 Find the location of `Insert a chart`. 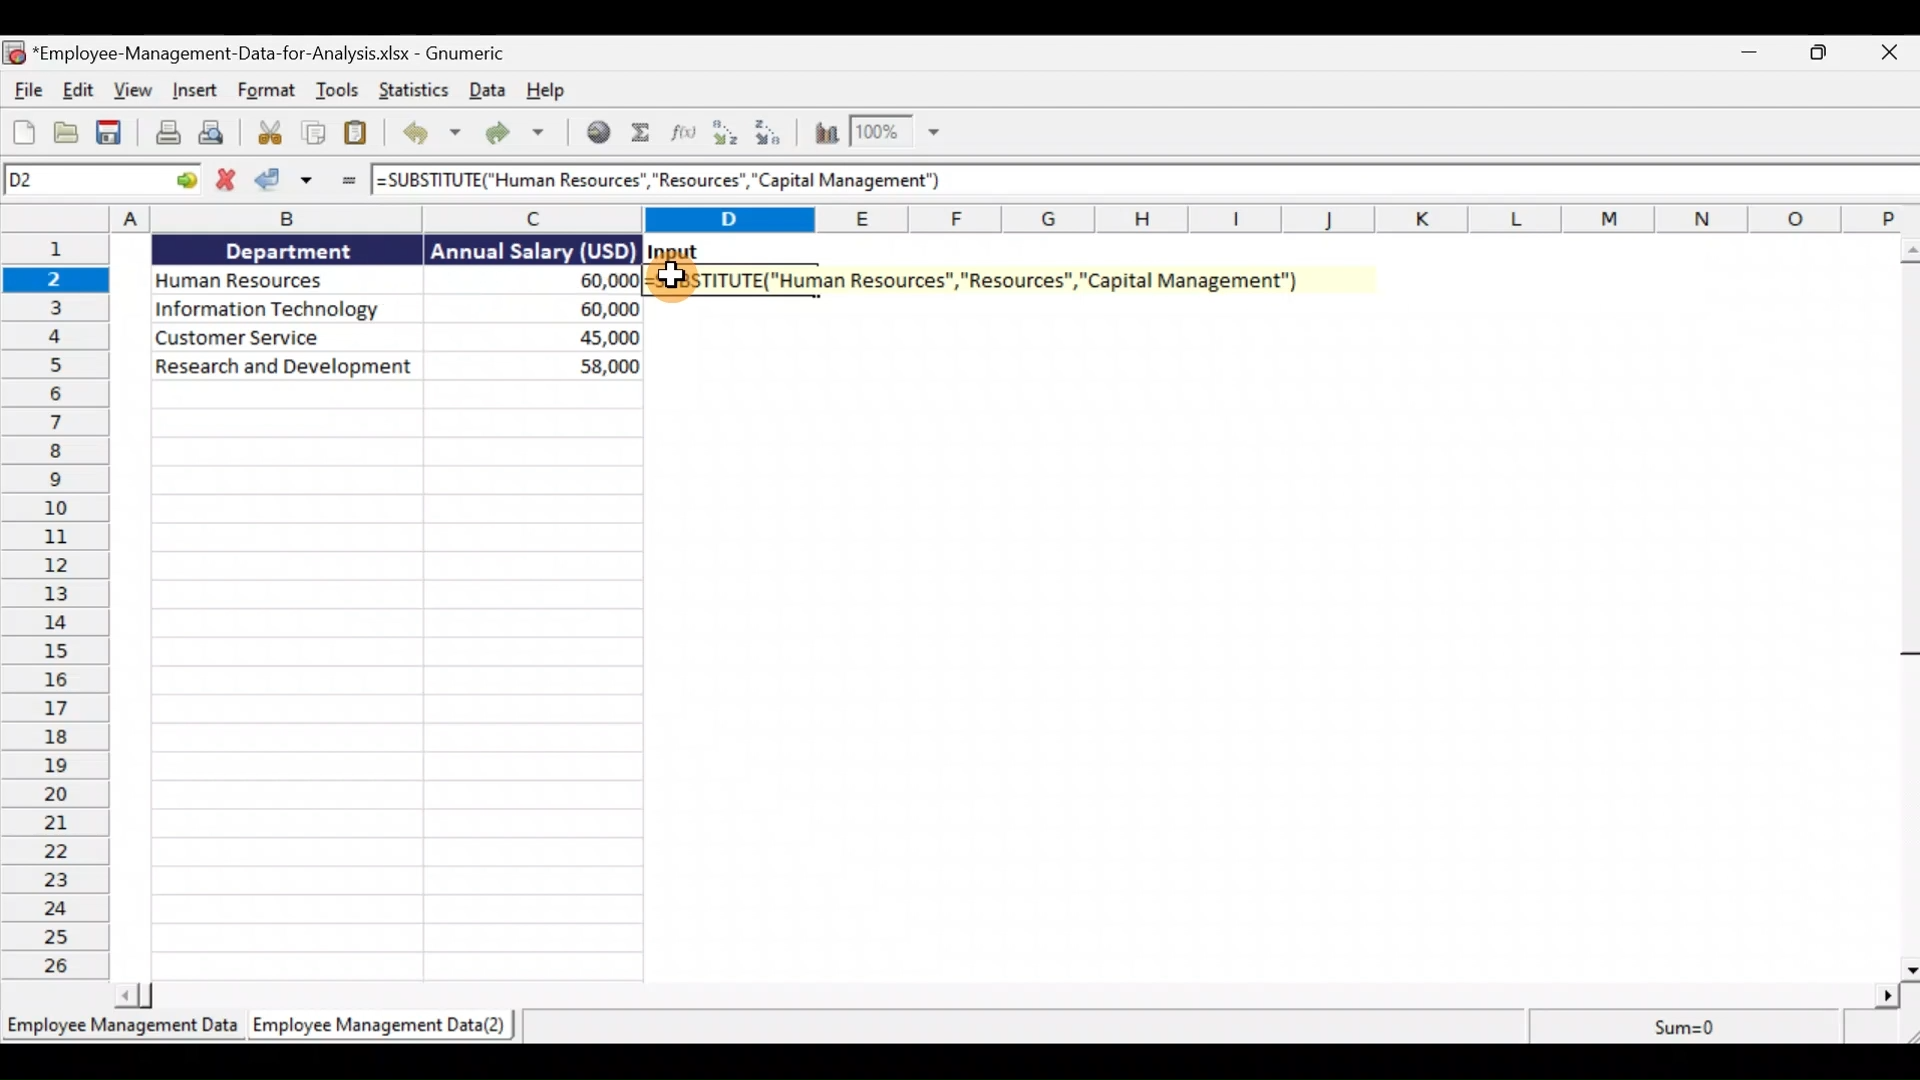

Insert a chart is located at coordinates (825, 139).